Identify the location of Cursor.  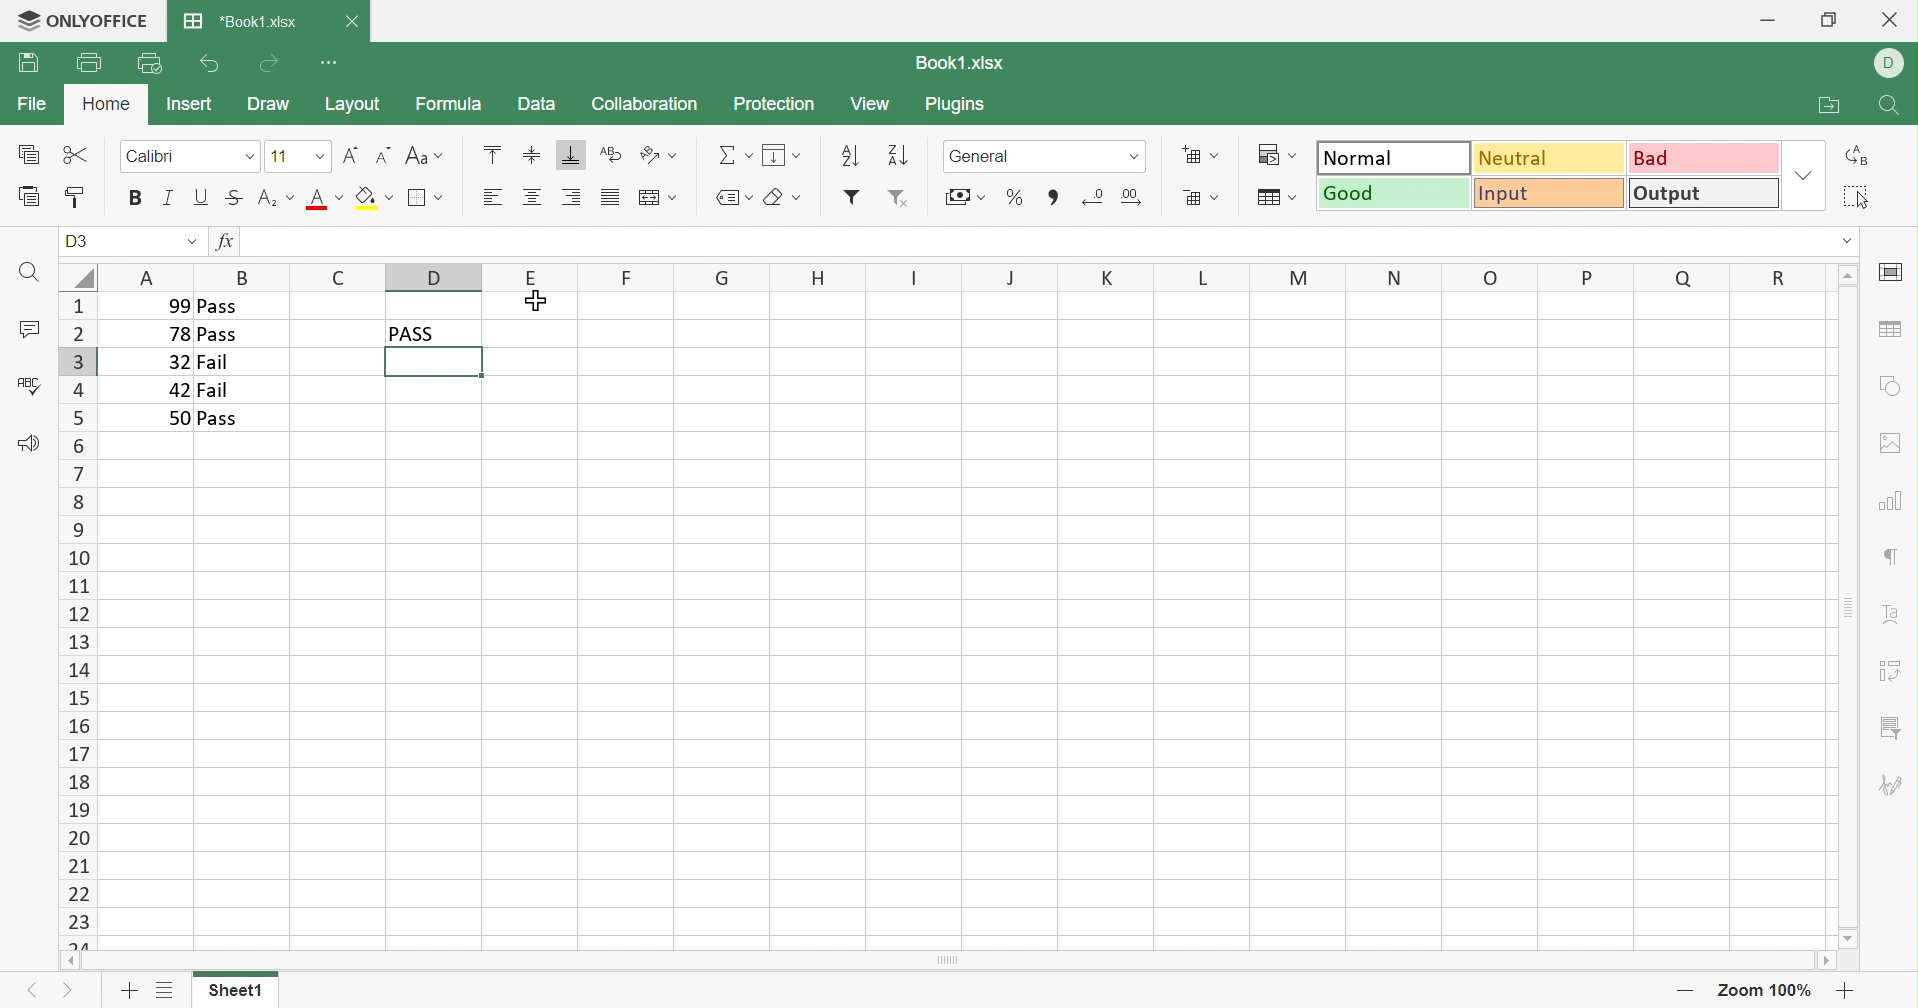
(537, 302).